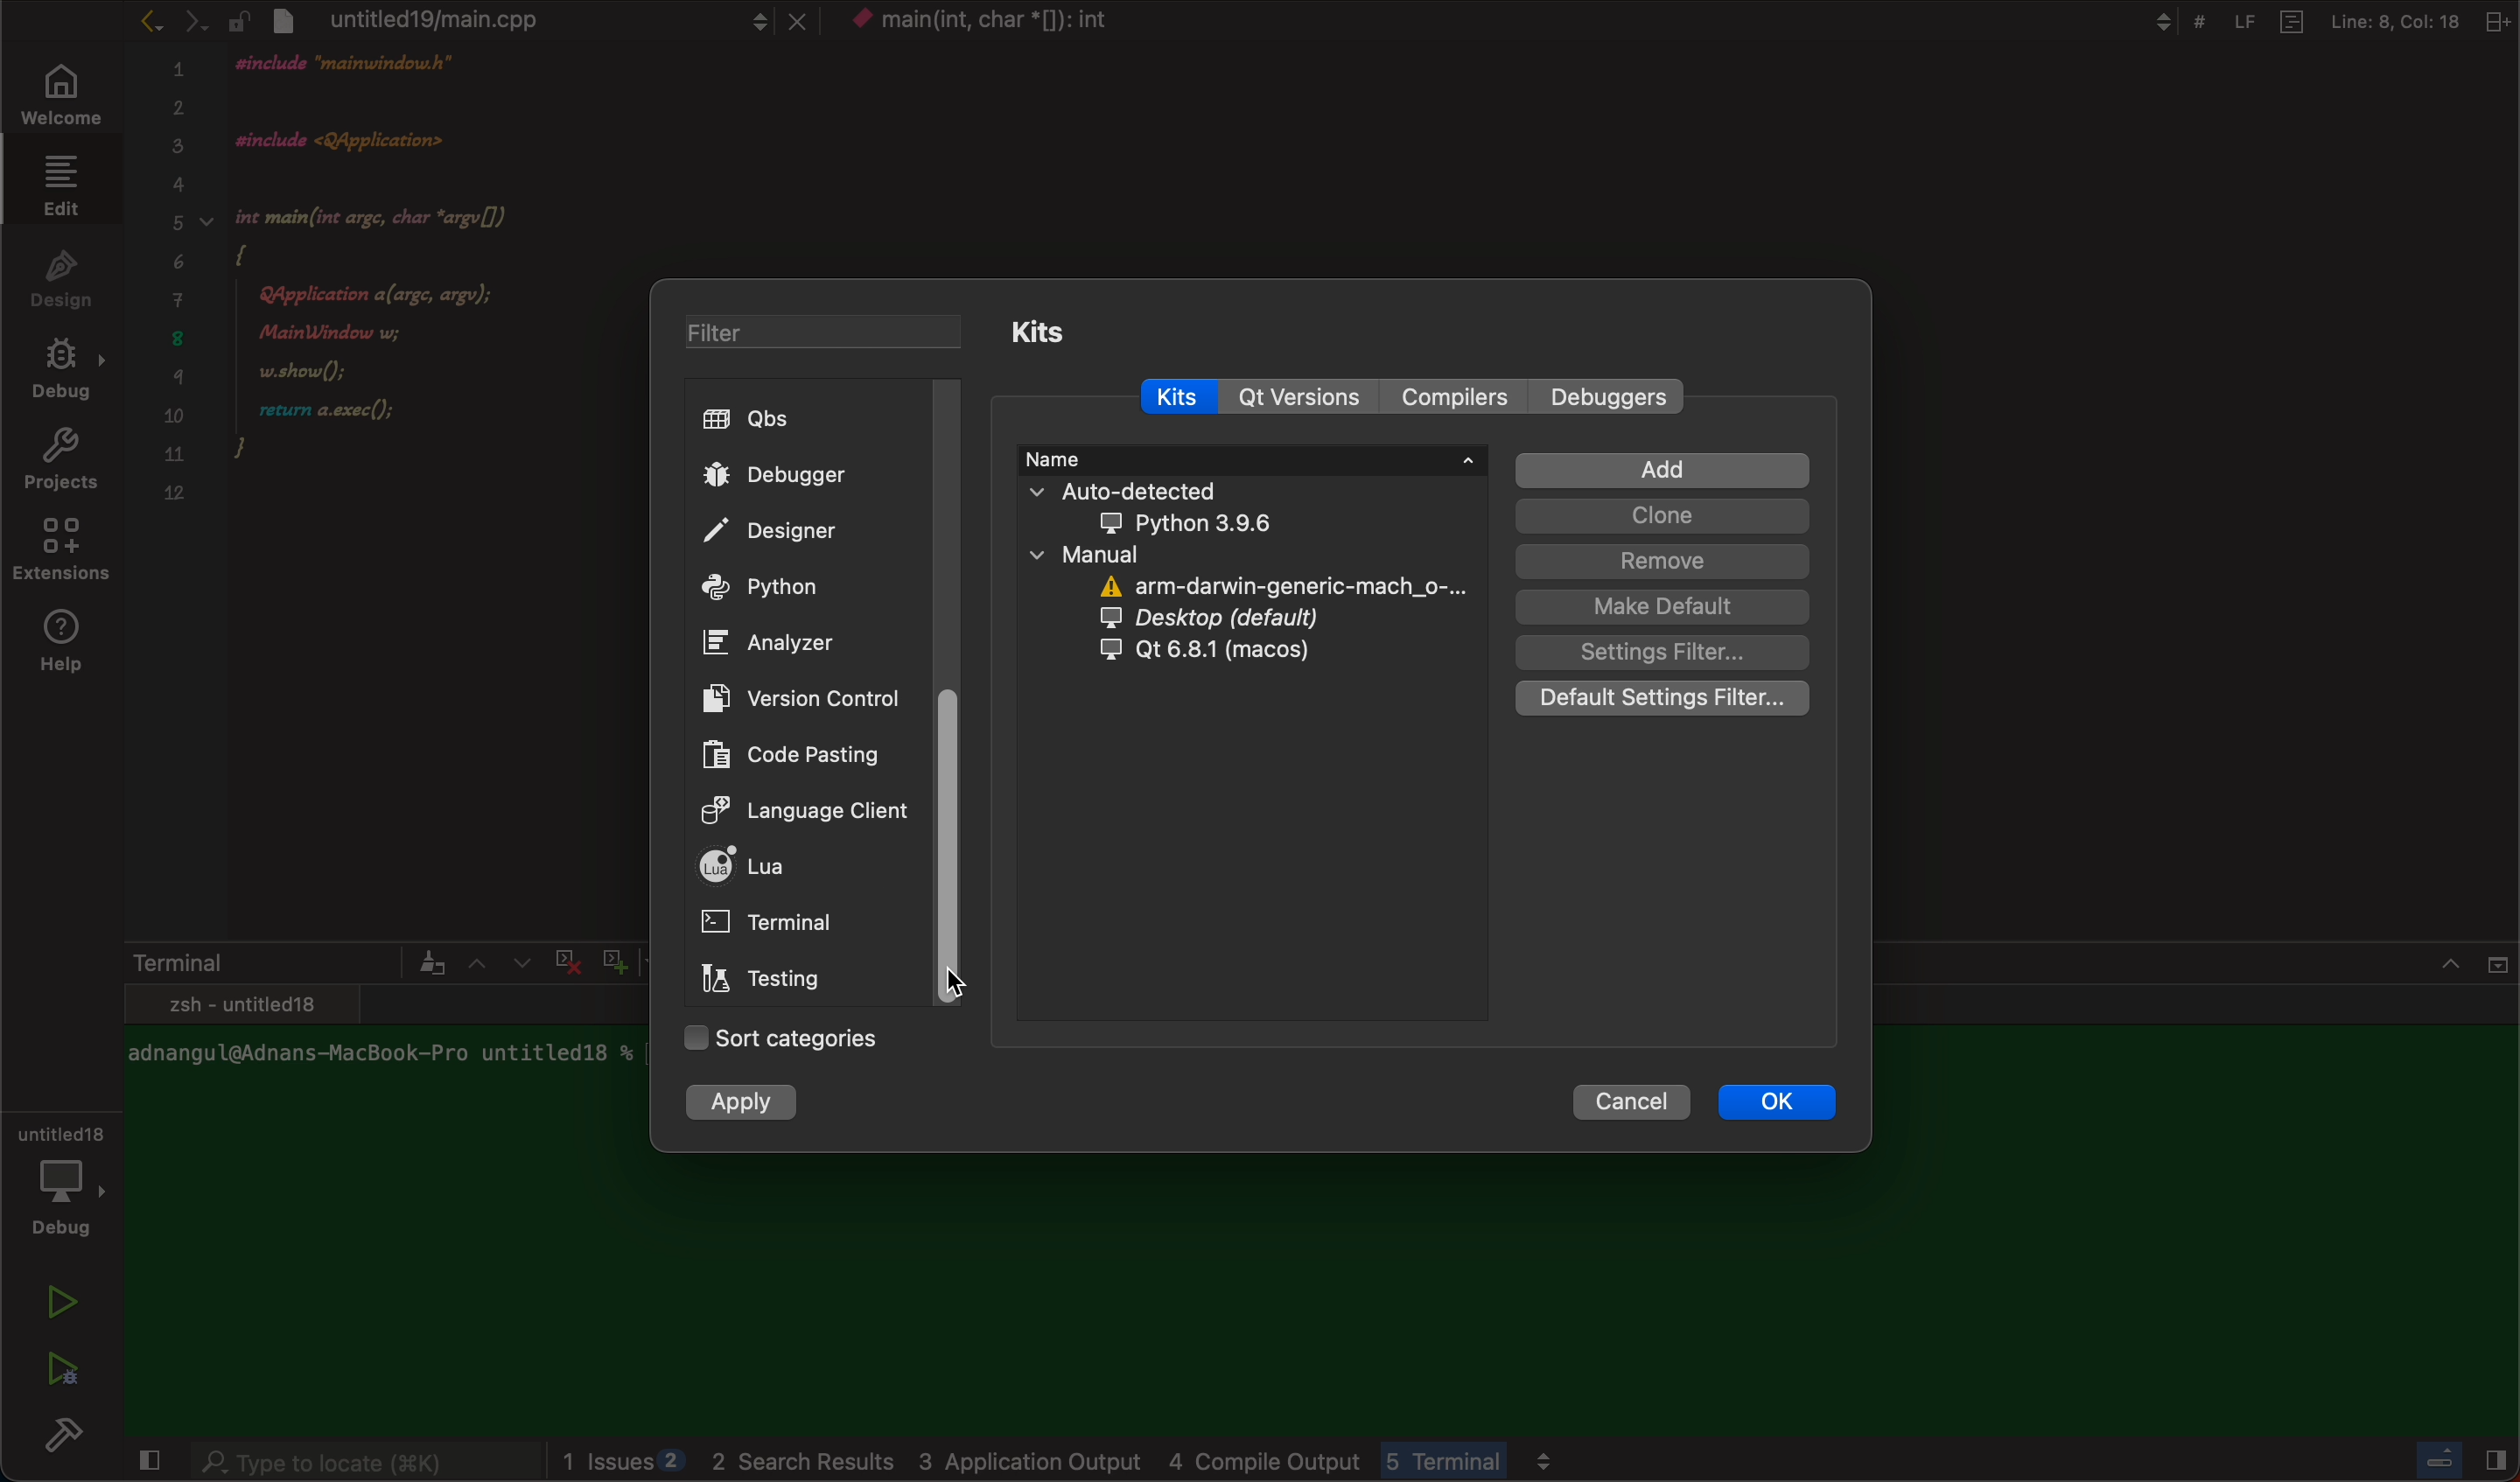 This screenshot has width=2520, height=1482. What do you see at coordinates (416, 302) in the screenshot?
I see `code` at bounding box center [416, 302].